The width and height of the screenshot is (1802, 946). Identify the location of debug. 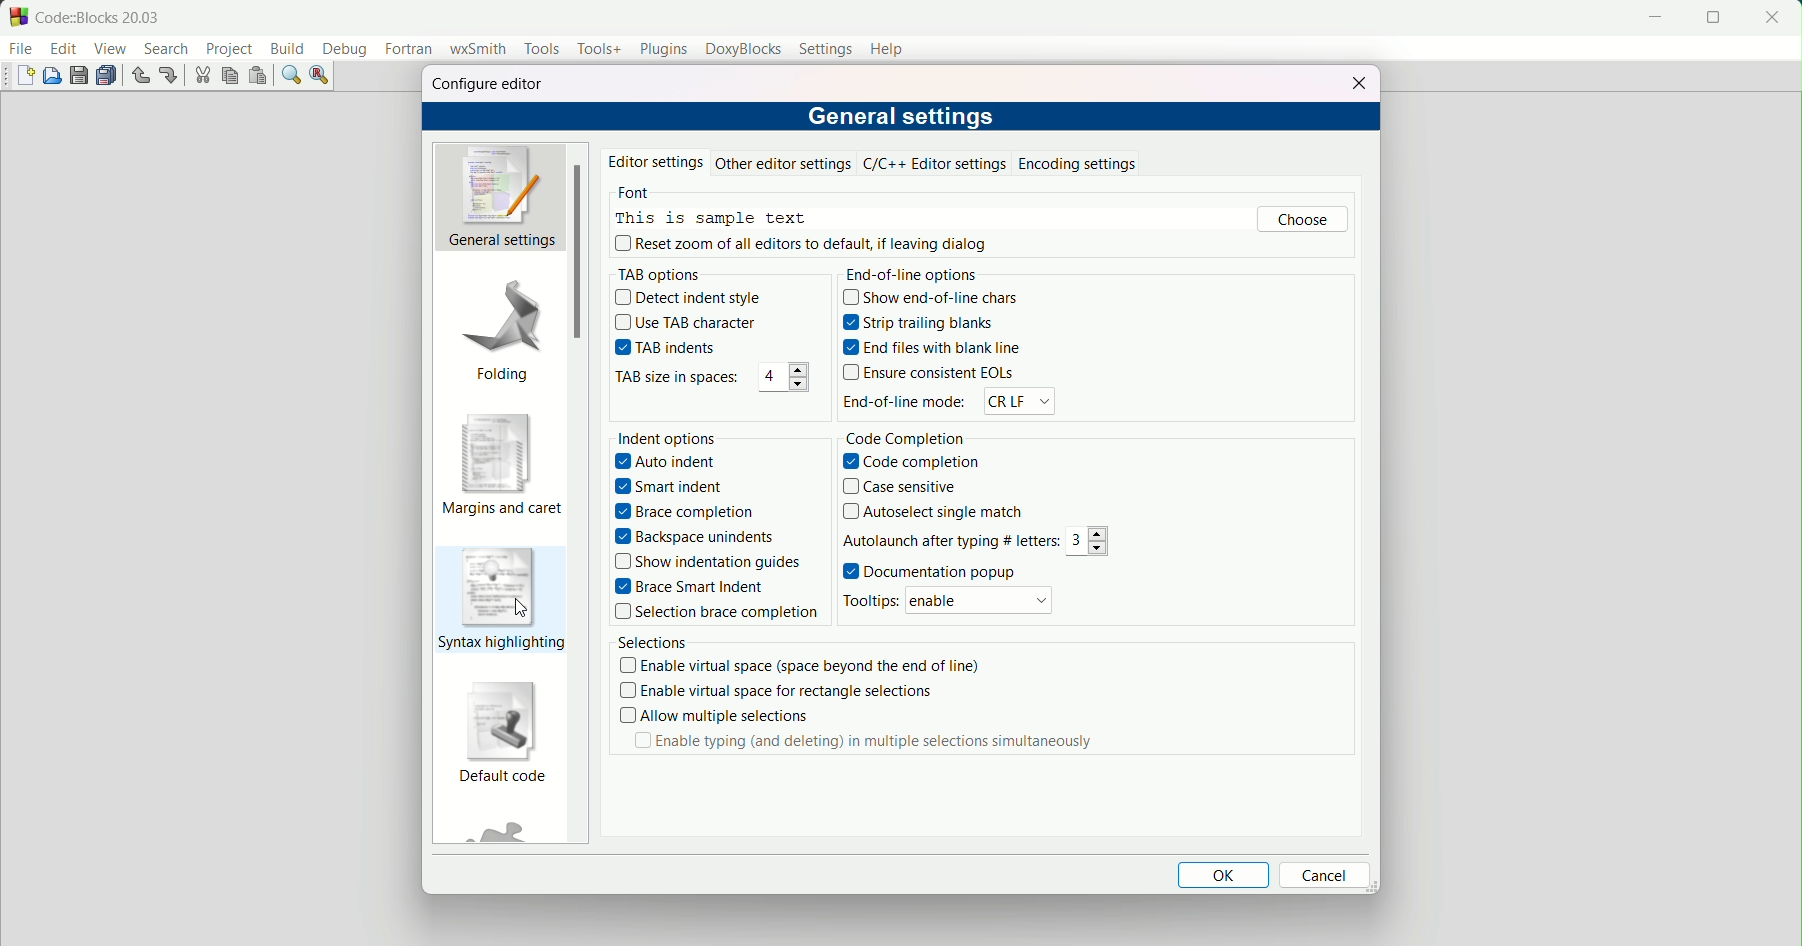
(346, 51).